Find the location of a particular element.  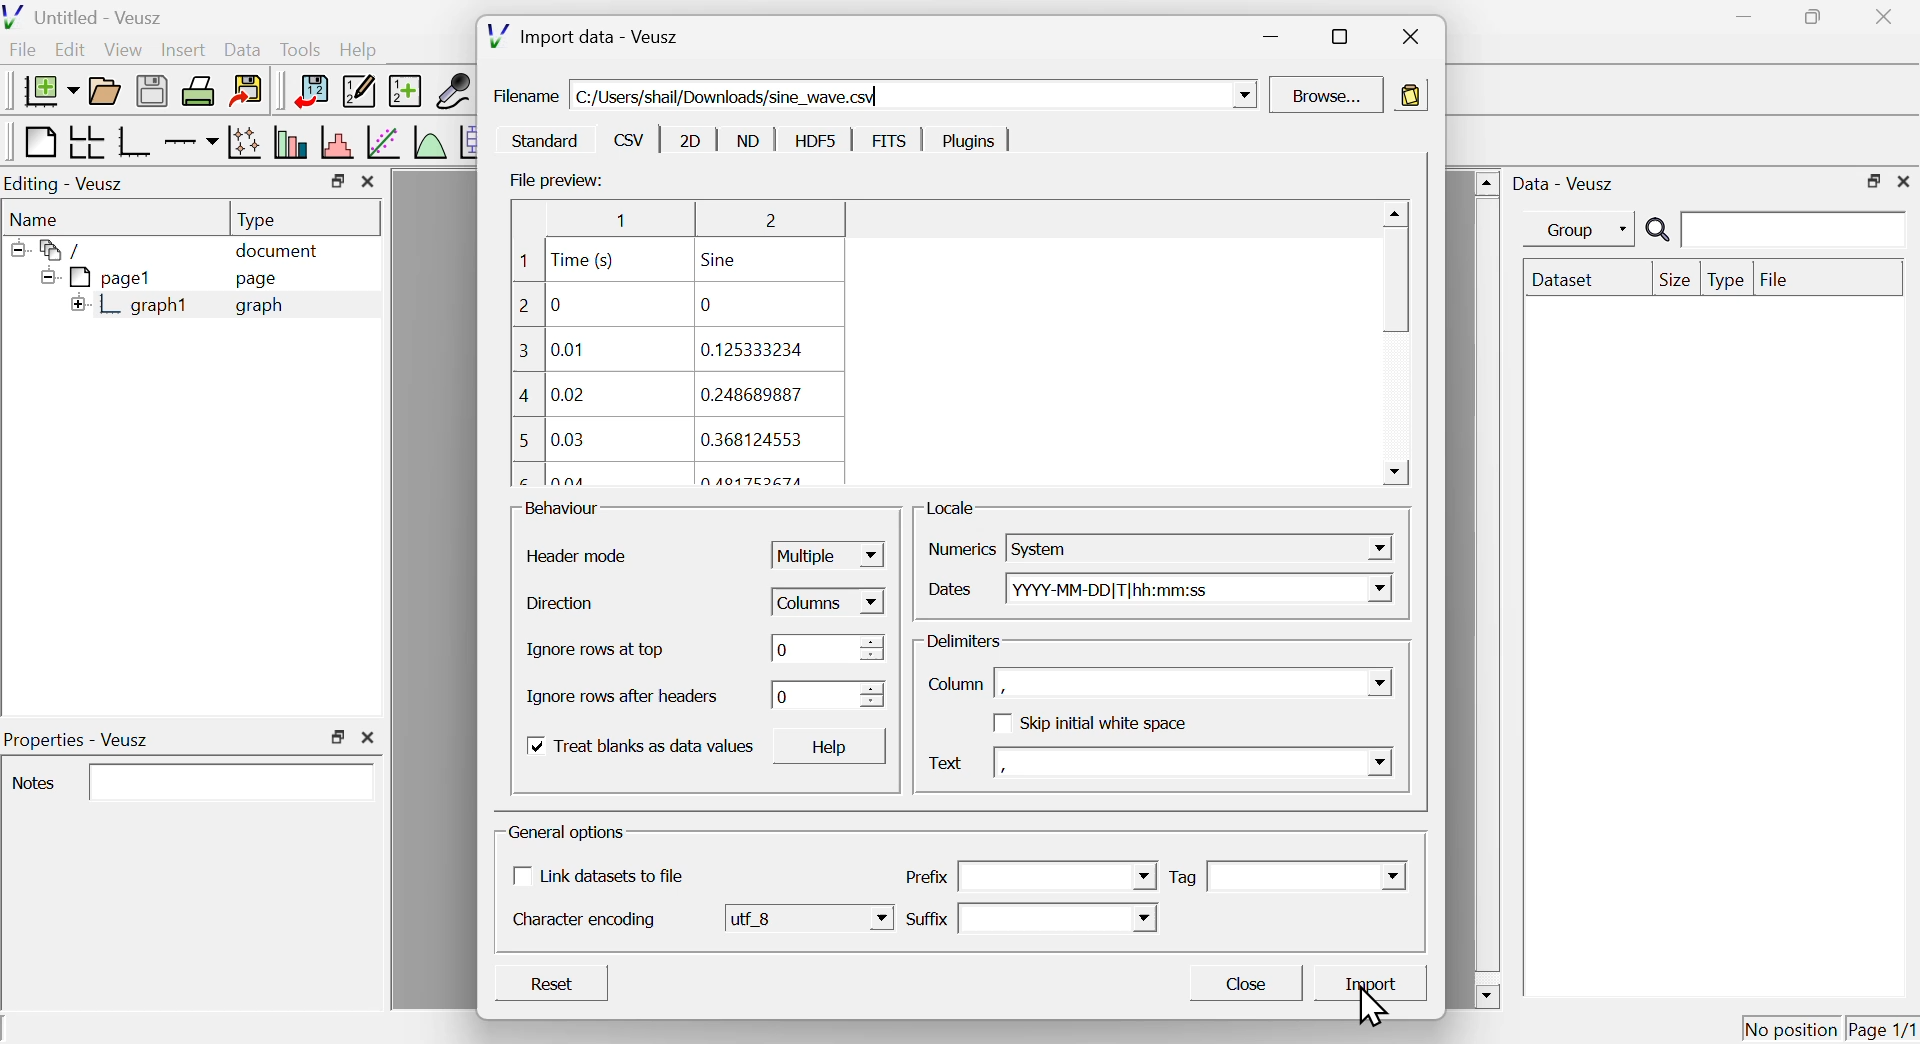

Plugins is located at coordinates (963, 142).